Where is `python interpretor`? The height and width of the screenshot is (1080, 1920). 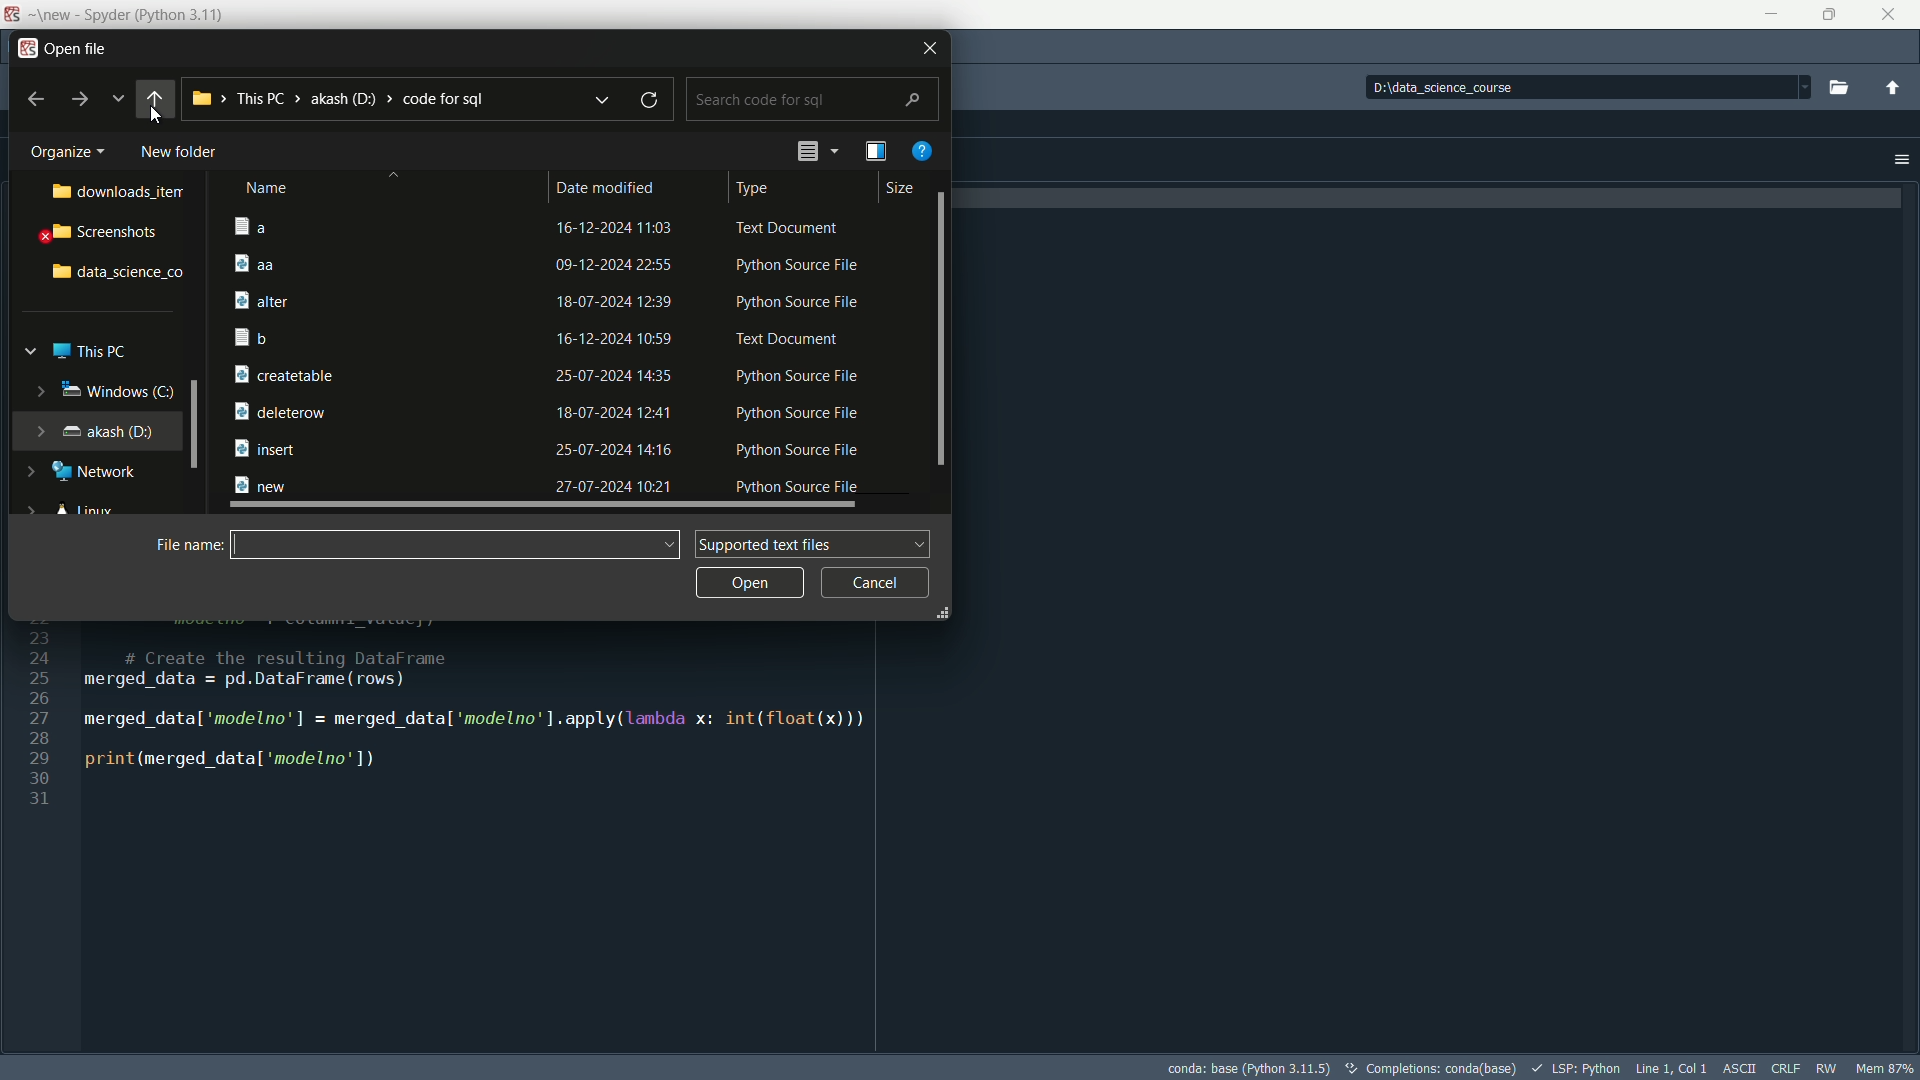
python interpretor is located at coordinates (1246, 1068).